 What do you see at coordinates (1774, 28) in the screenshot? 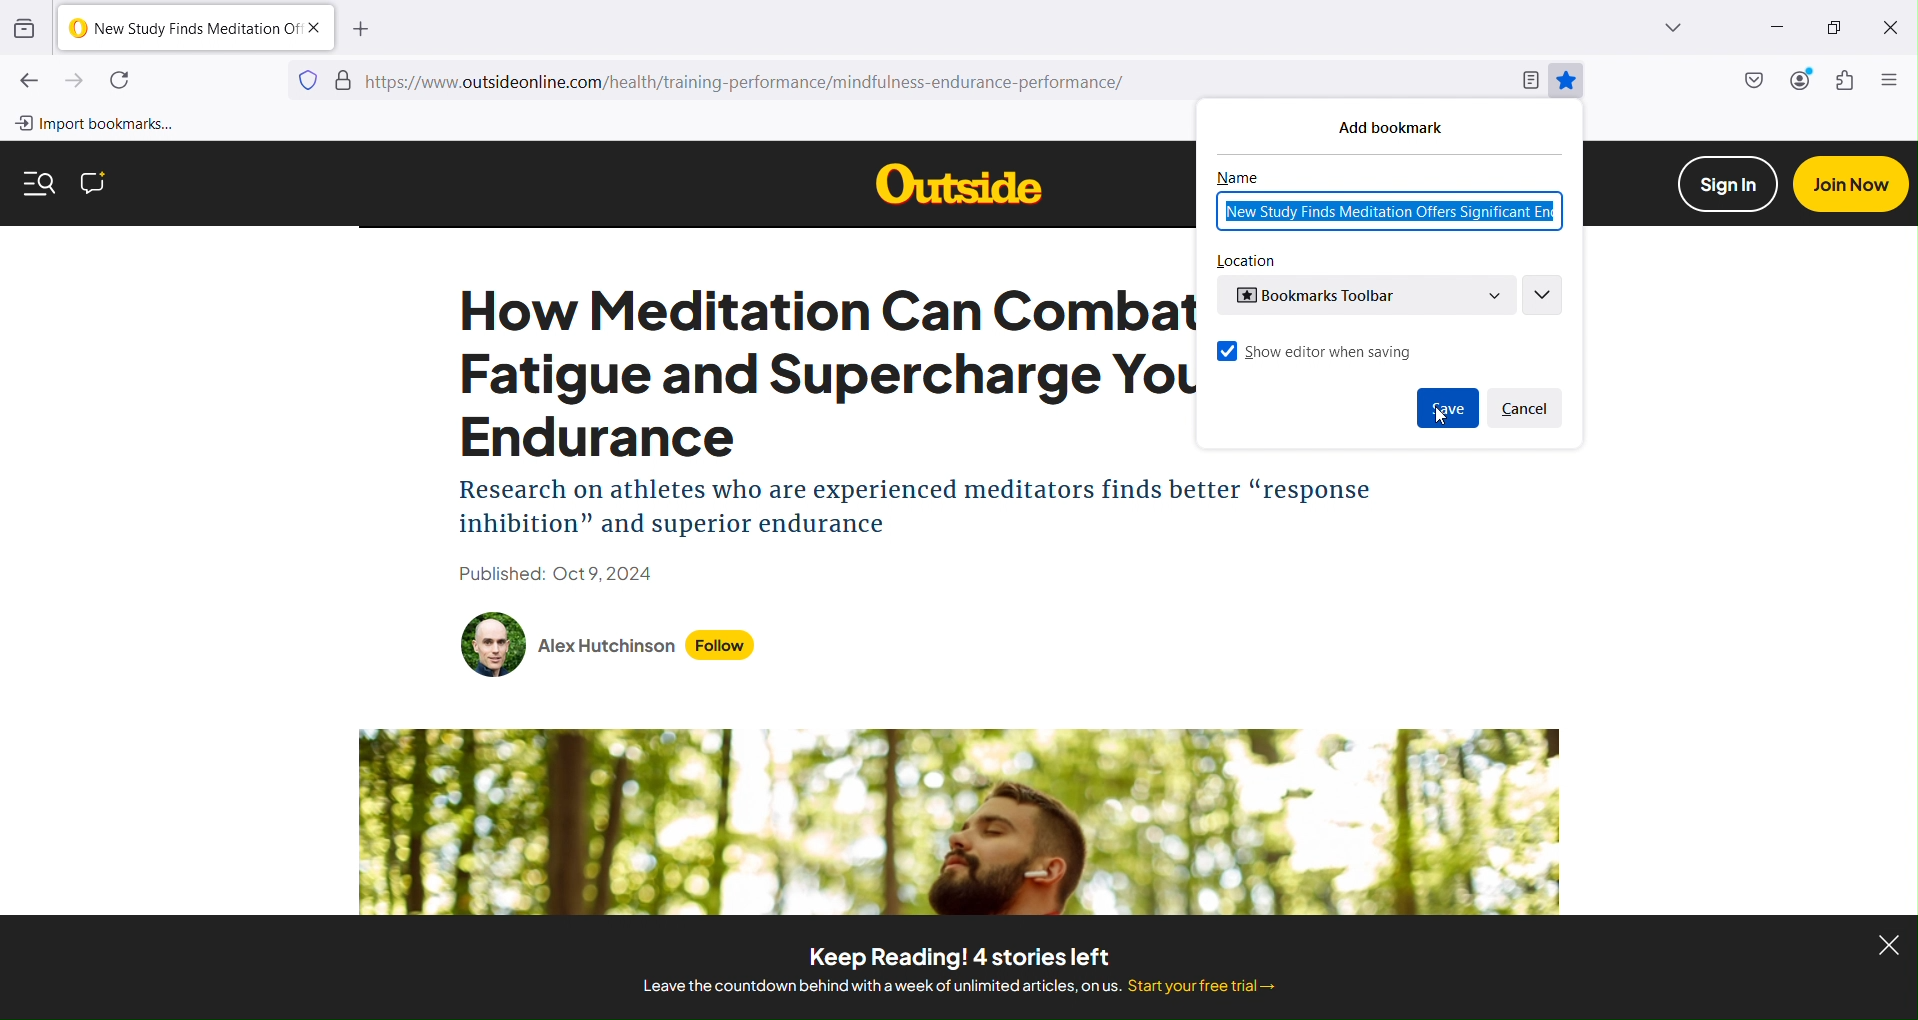
I see `Minimize` at bounding box center [1774, 28].